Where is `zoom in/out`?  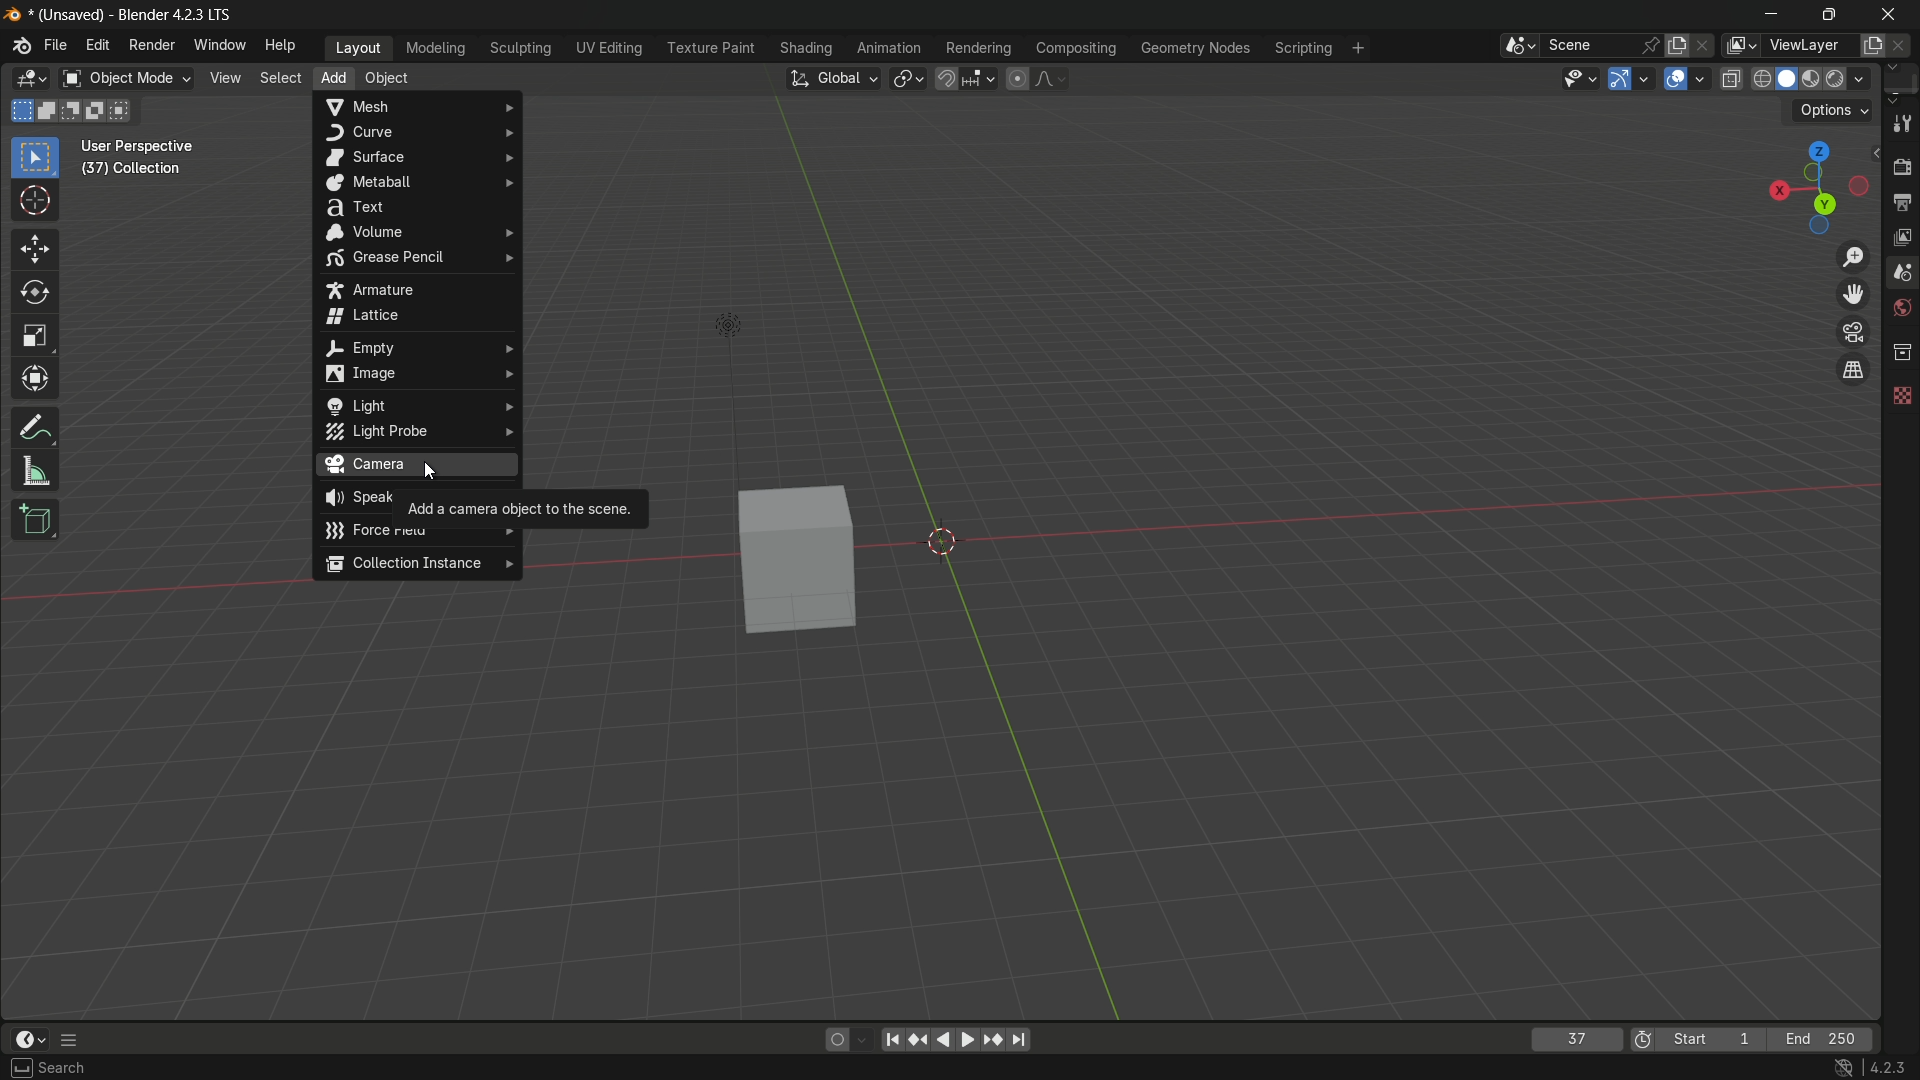 zoom in/out is located at coordinates (1853, 255).